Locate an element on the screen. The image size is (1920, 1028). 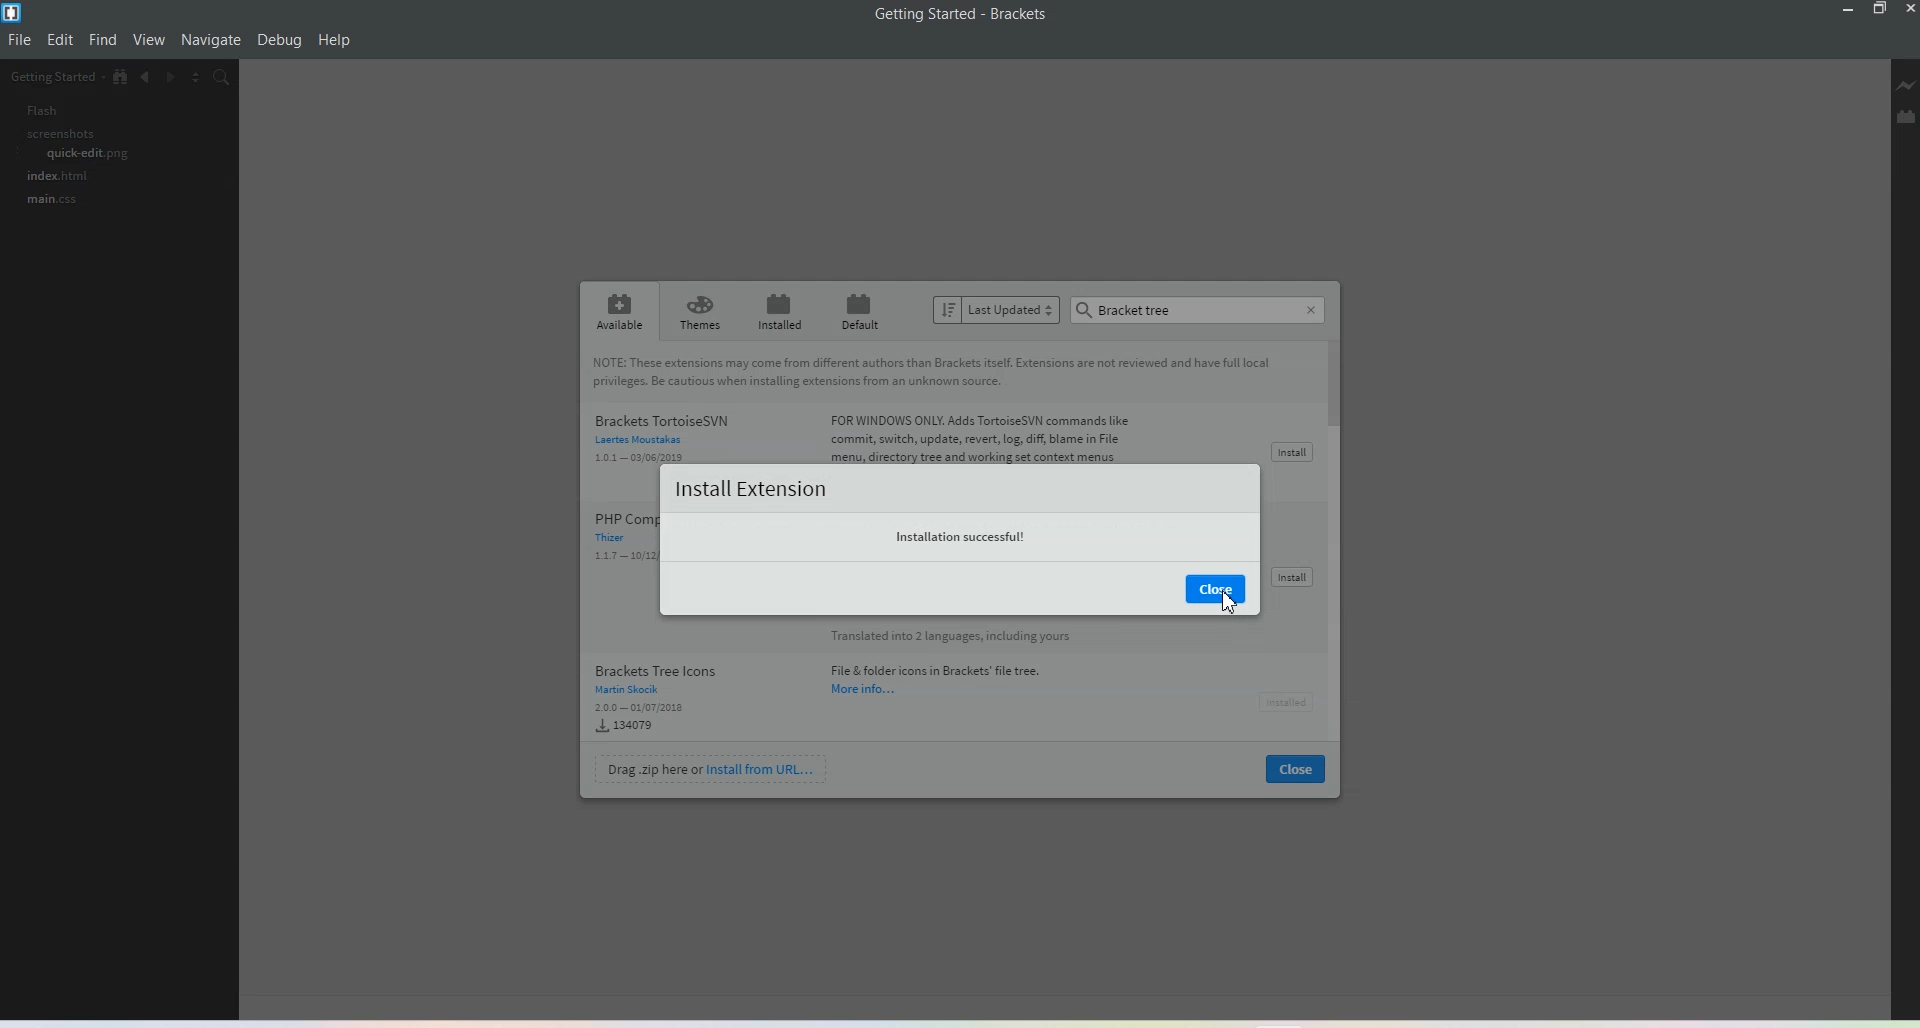
Close is located at coordinates (1307, 306).